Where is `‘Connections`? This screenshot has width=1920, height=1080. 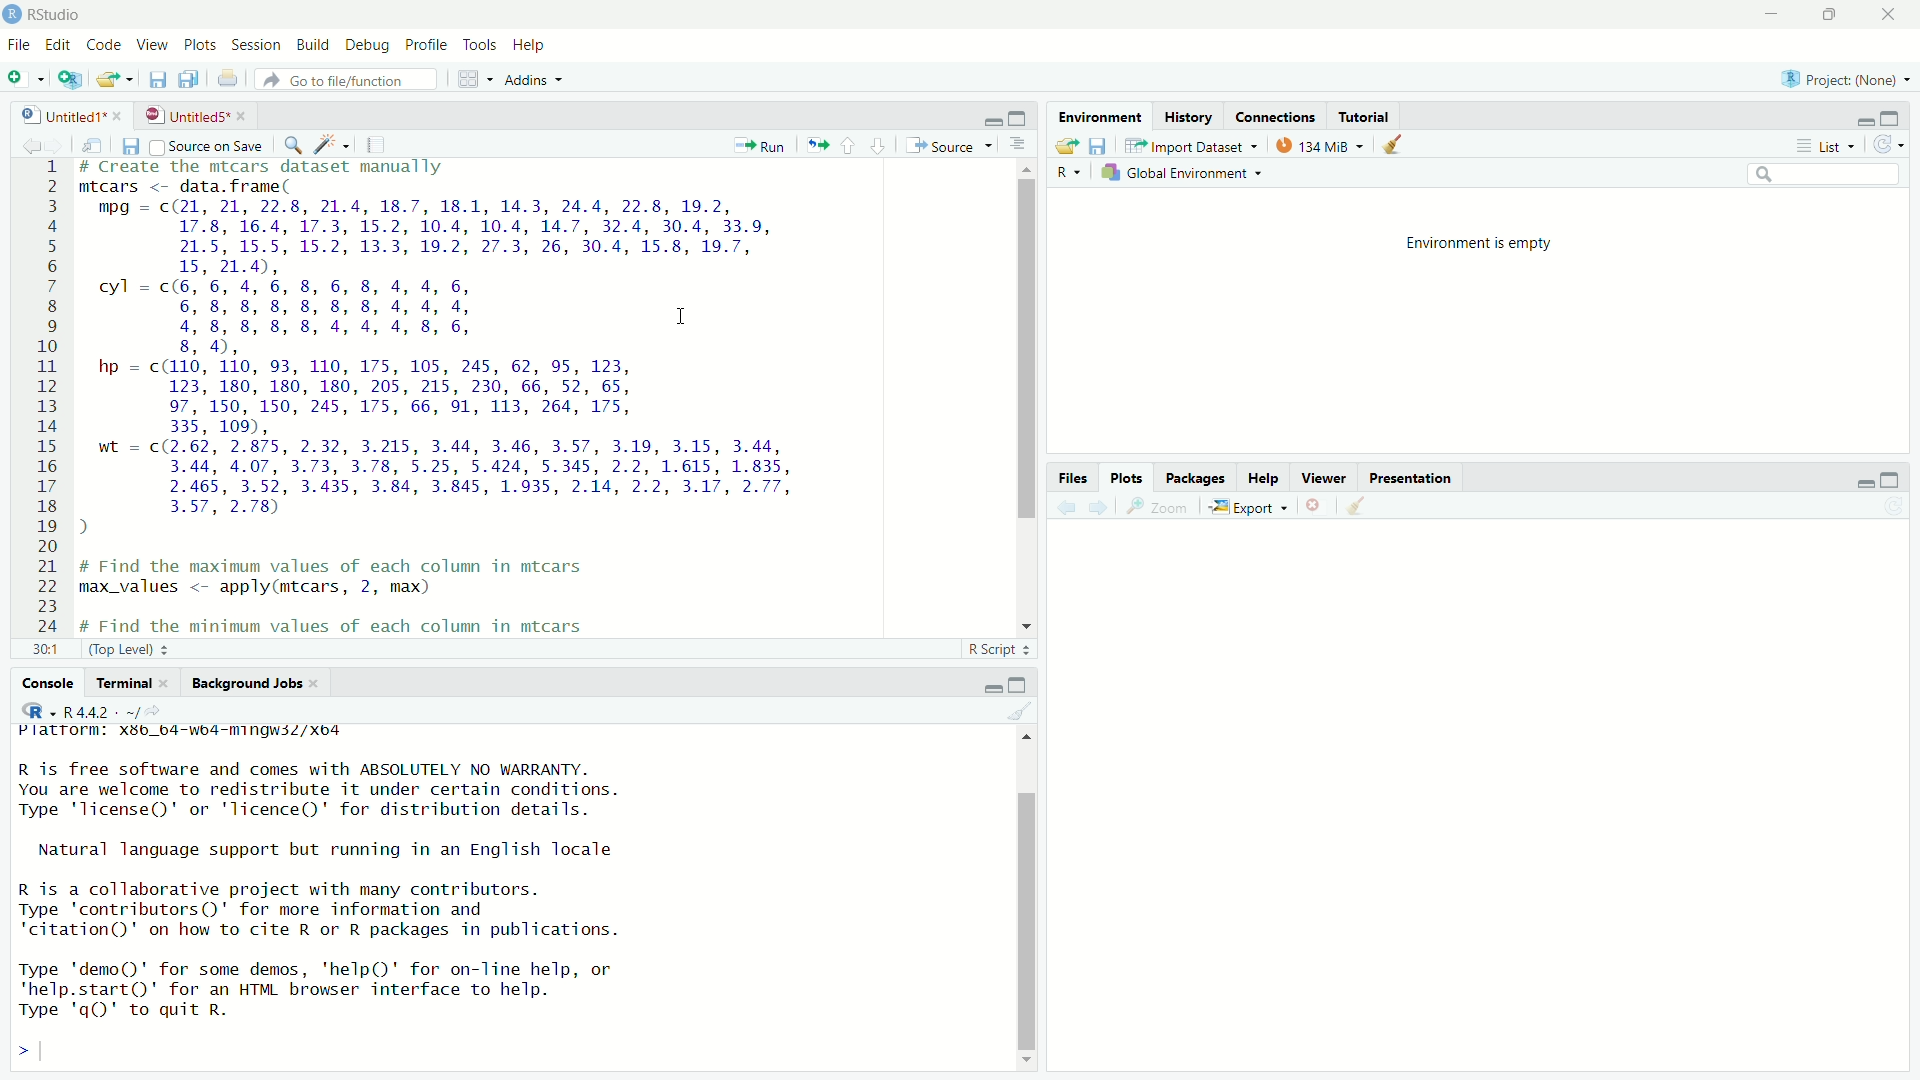
‘Connections is located at coordinates (1276, 116).